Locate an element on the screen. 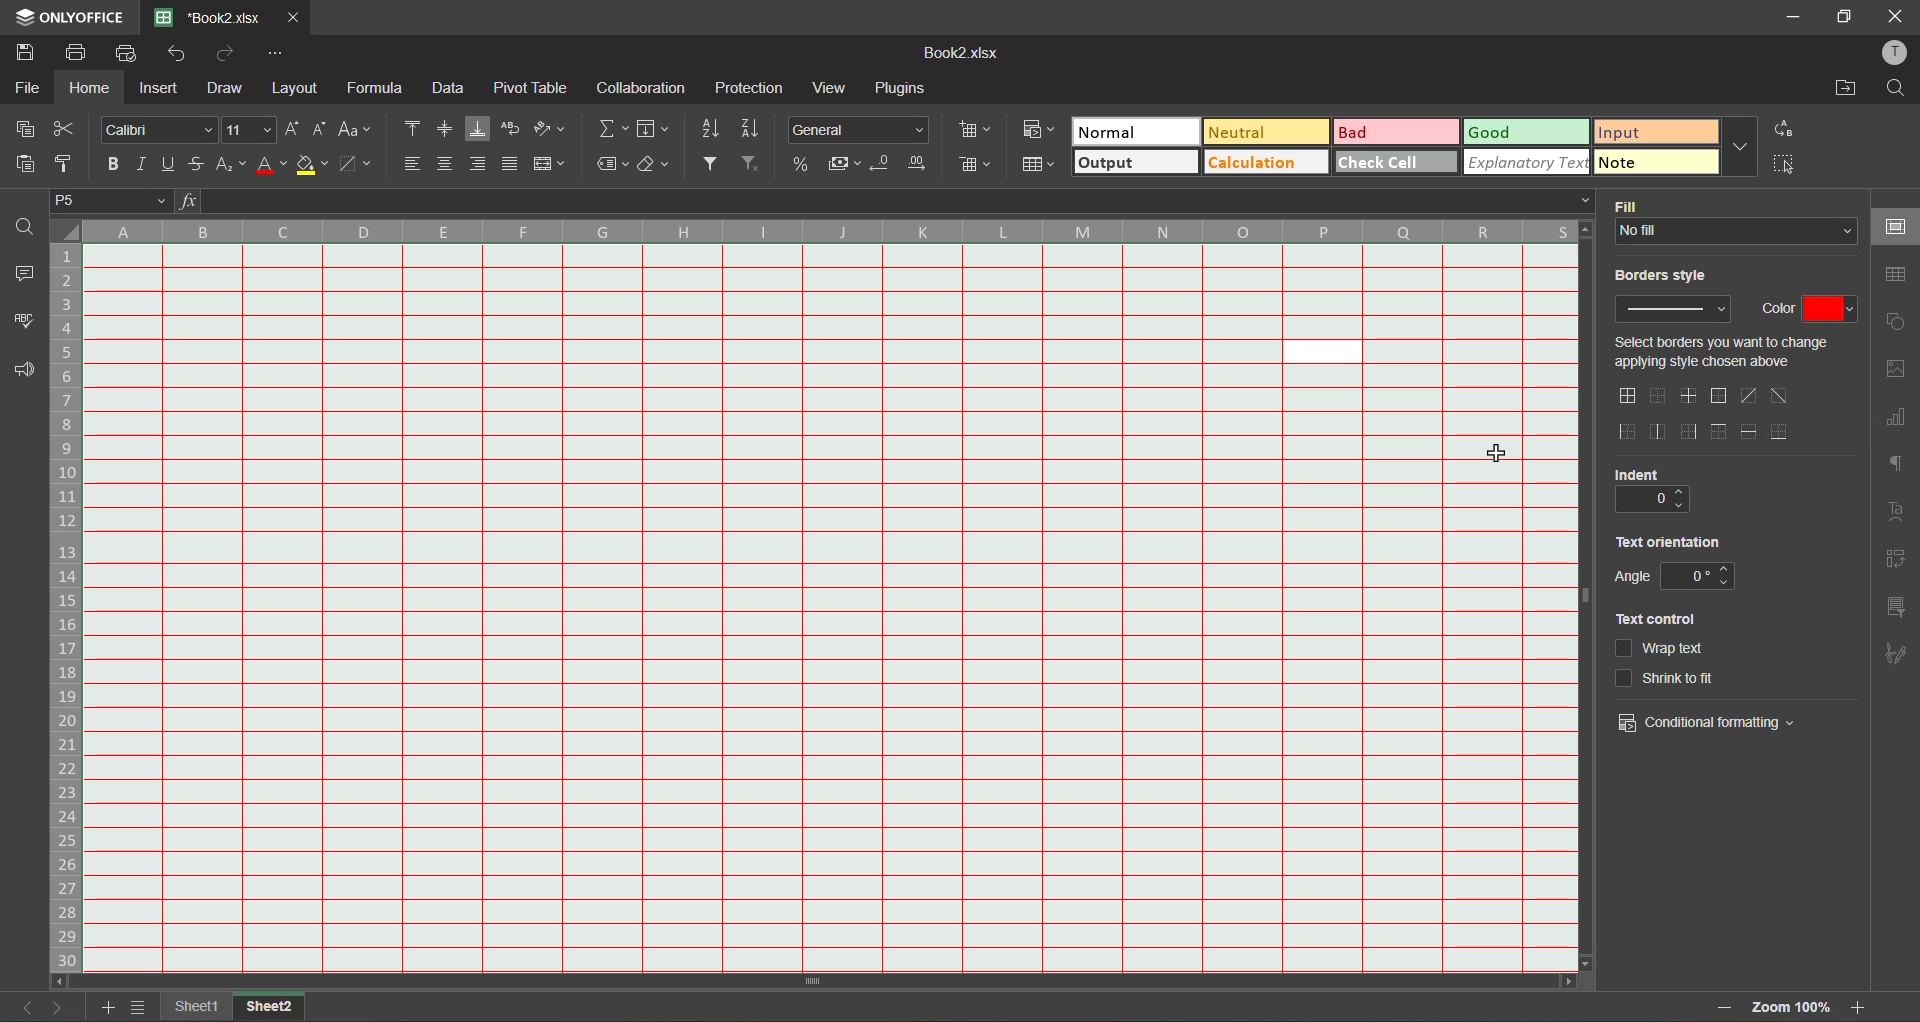 The image size is (1920, 1022). decrement size is located at coordinates (320, 131).